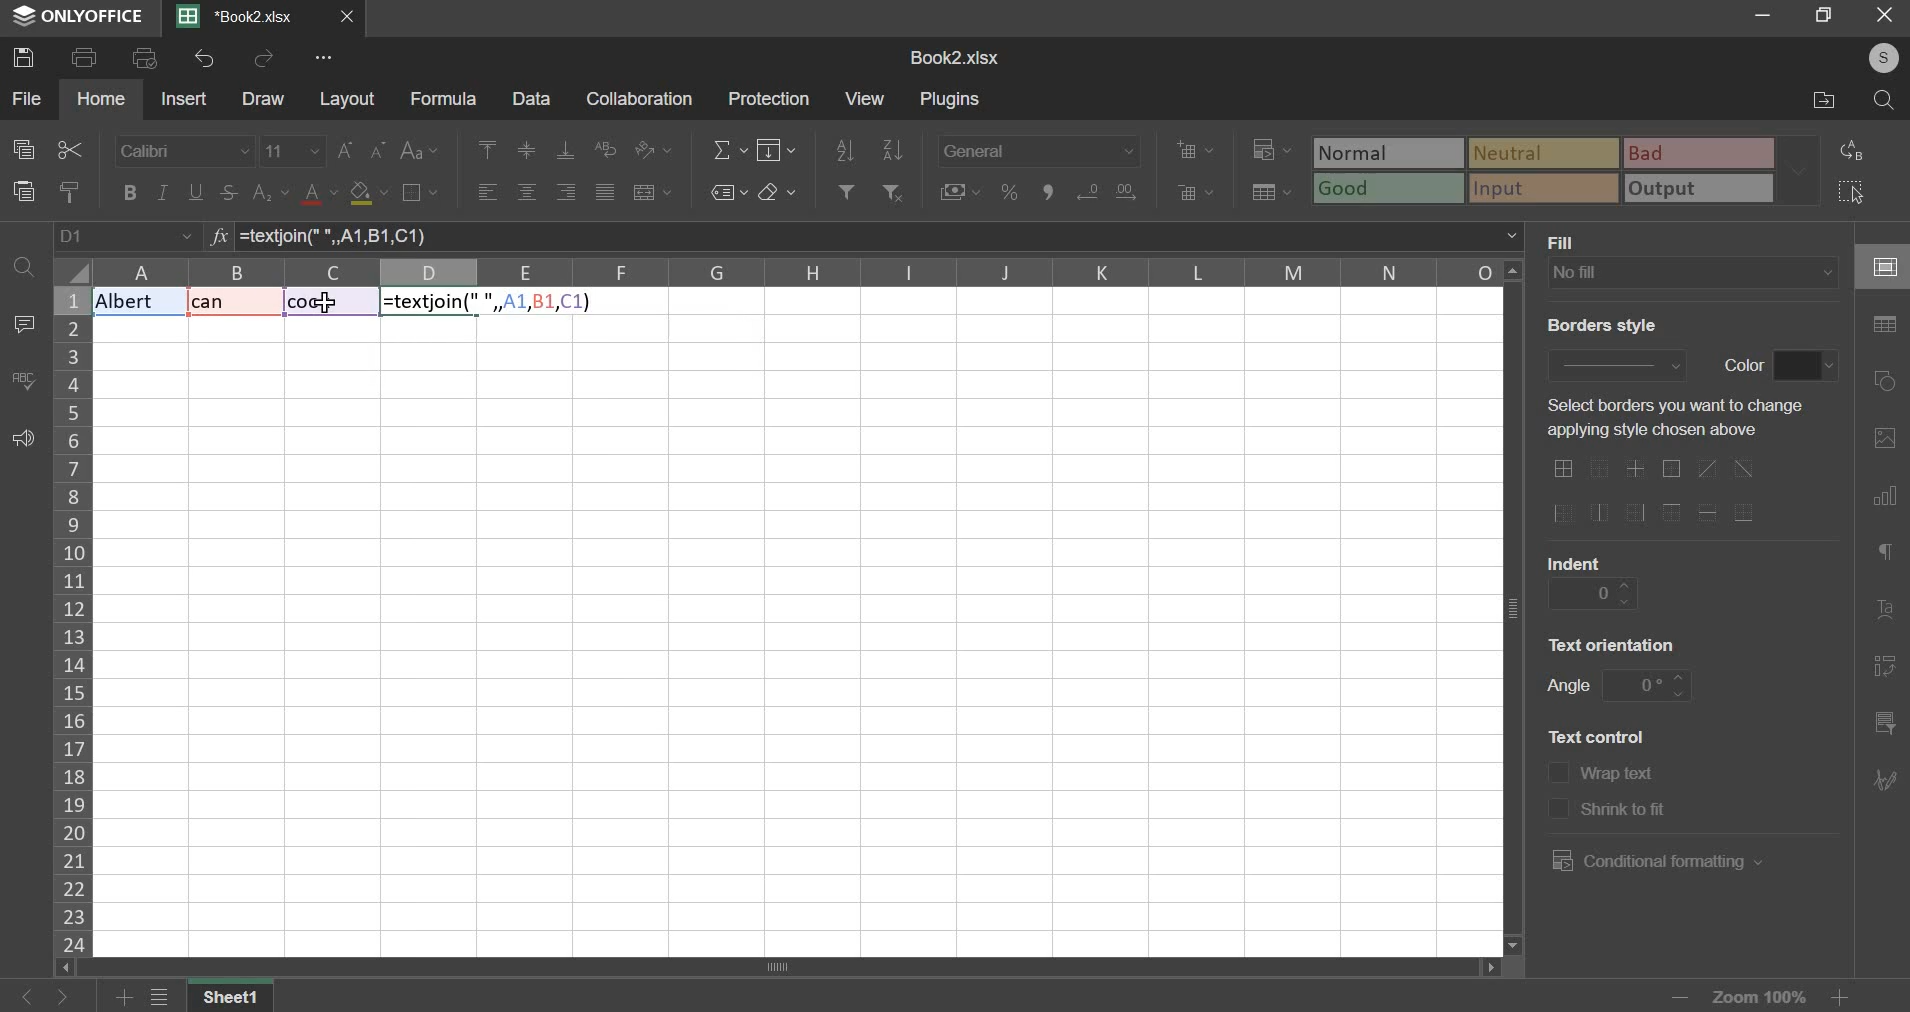  What do you see at coordinates (1858, 150) in the screenshot?
I see `replace` at bounding box center [1858, 150].